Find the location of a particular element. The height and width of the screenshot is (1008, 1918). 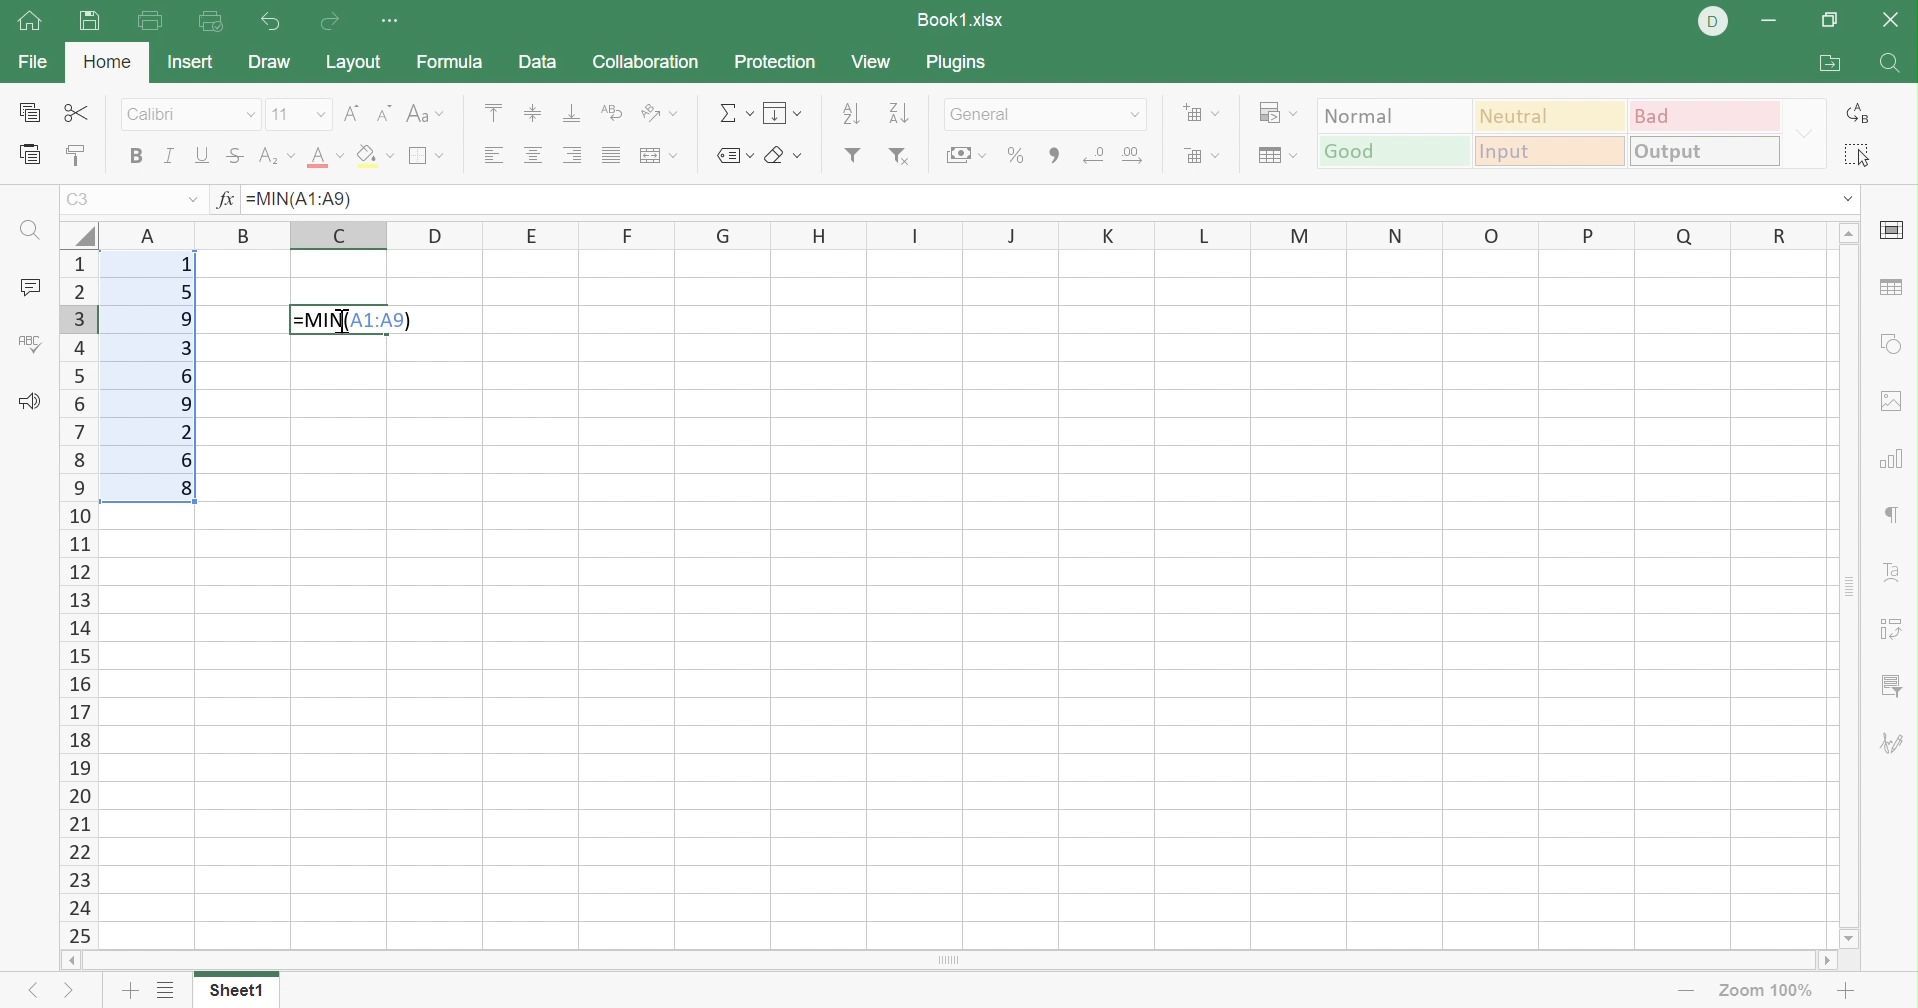

Print is located at coordinates (153, 20).